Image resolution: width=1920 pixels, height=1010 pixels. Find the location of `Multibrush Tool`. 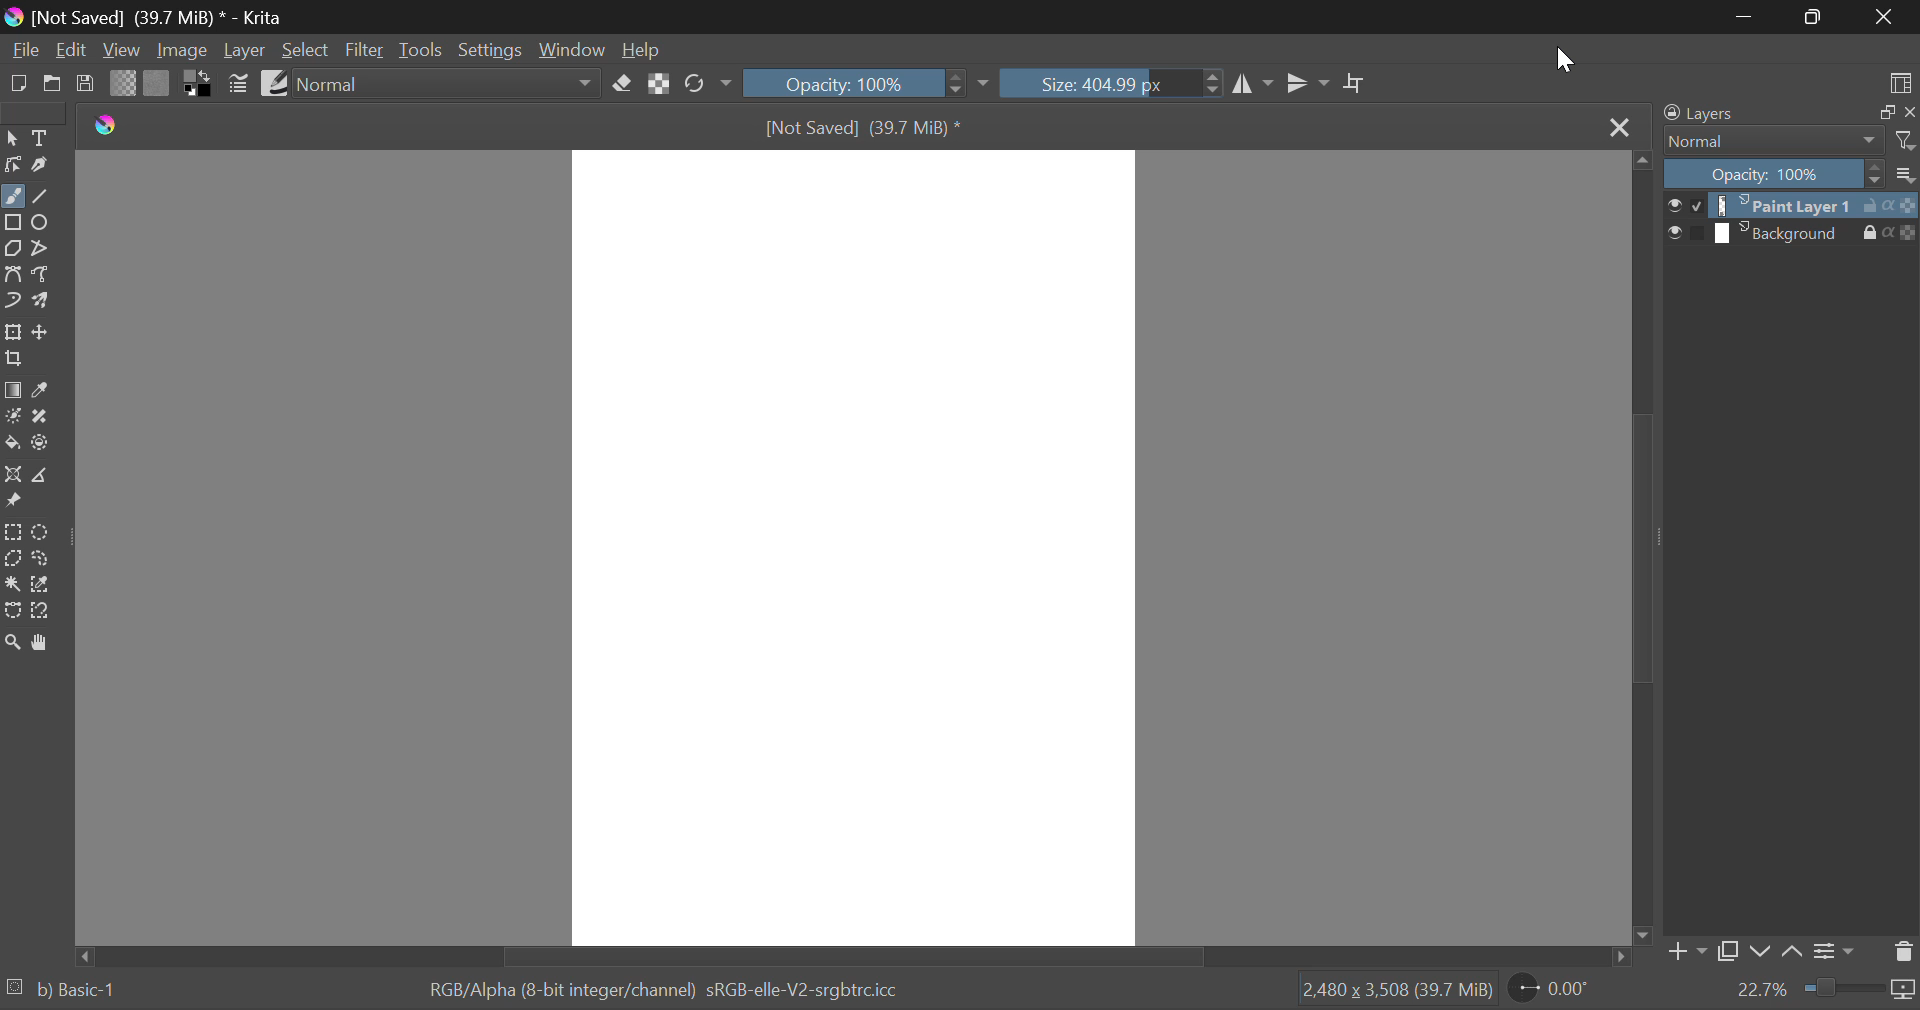

Multibrush Tool is located at coordinates (43, 302).